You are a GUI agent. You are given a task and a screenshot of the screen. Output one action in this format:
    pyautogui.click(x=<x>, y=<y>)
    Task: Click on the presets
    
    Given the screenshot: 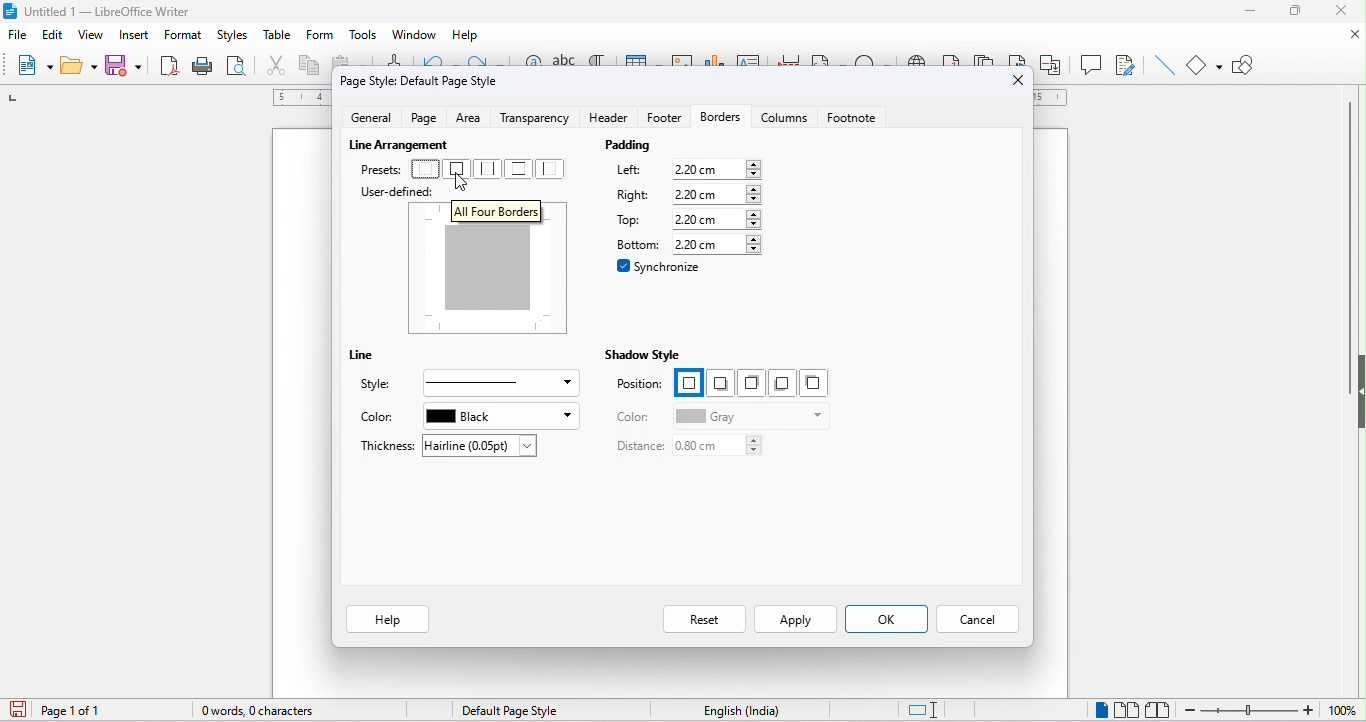 What is the action you would take?
    pyautogui.click(x=379, y=169)
    